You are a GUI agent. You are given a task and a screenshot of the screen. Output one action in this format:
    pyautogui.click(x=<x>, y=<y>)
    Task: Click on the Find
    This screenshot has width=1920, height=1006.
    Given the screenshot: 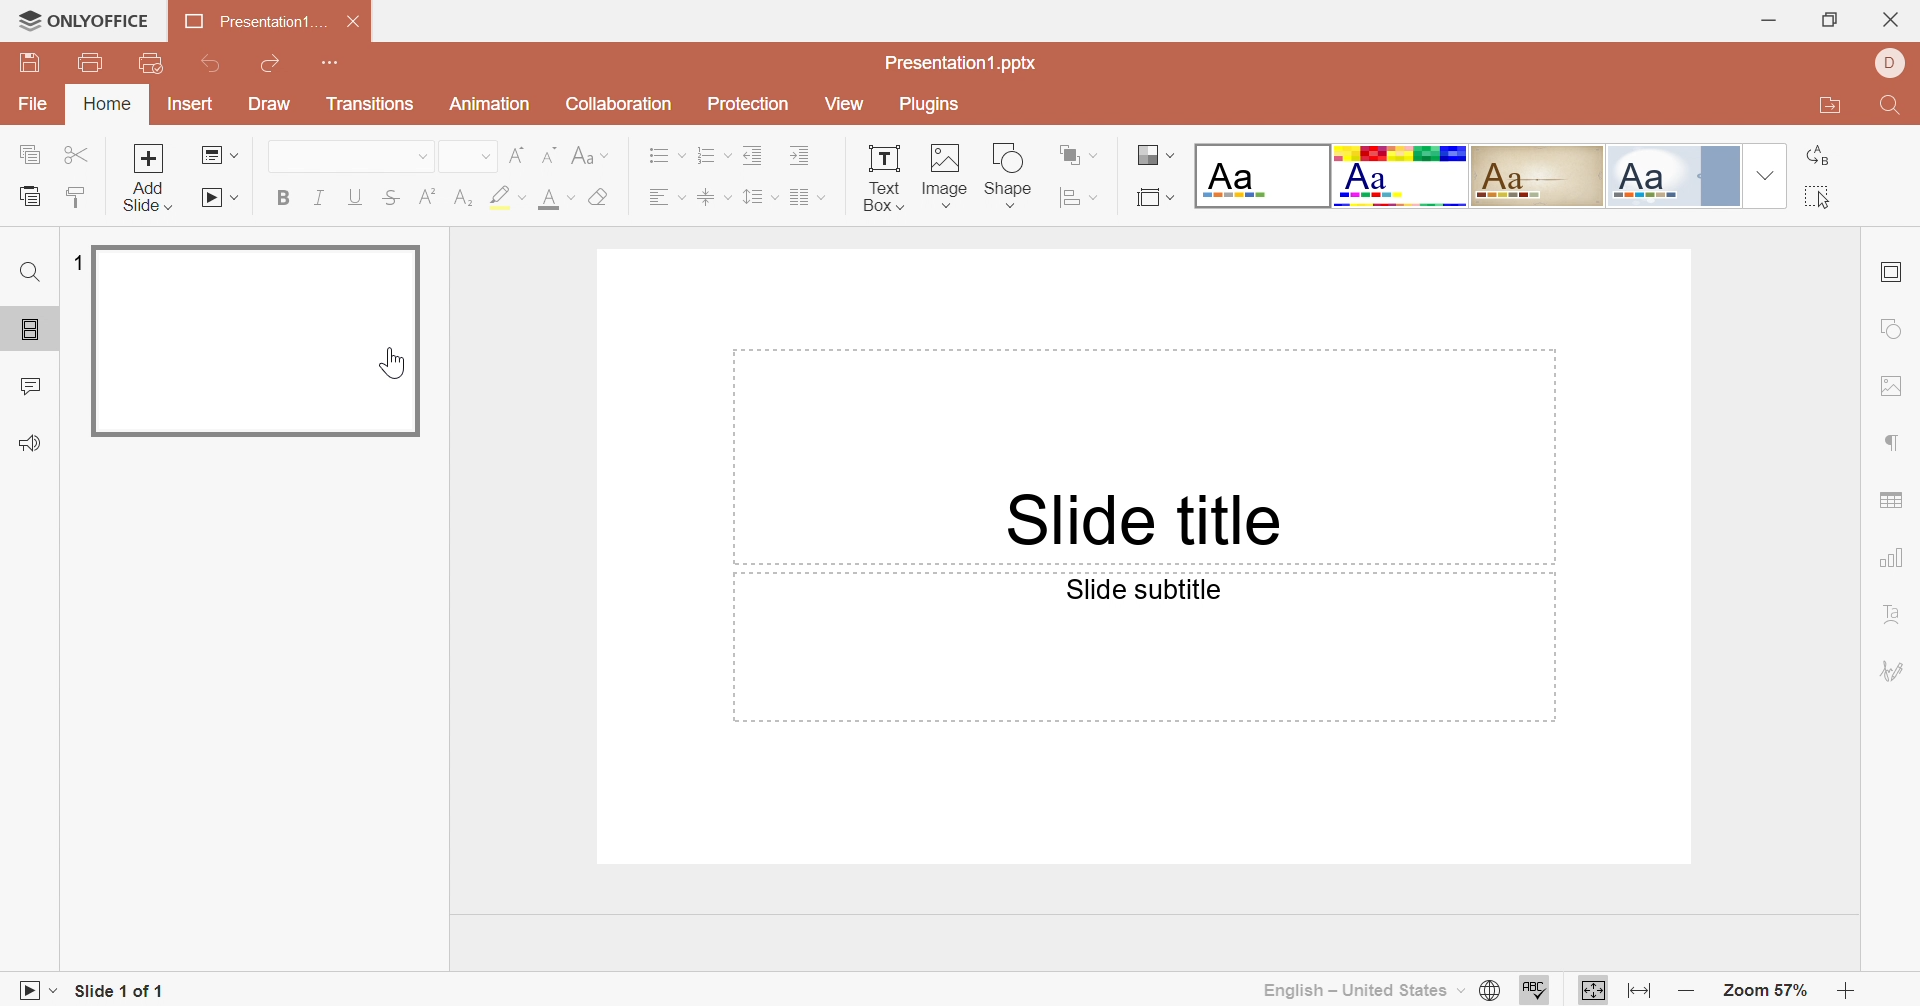 What is the action you would take?
    pyautogui.click(x=29, y=273)
    